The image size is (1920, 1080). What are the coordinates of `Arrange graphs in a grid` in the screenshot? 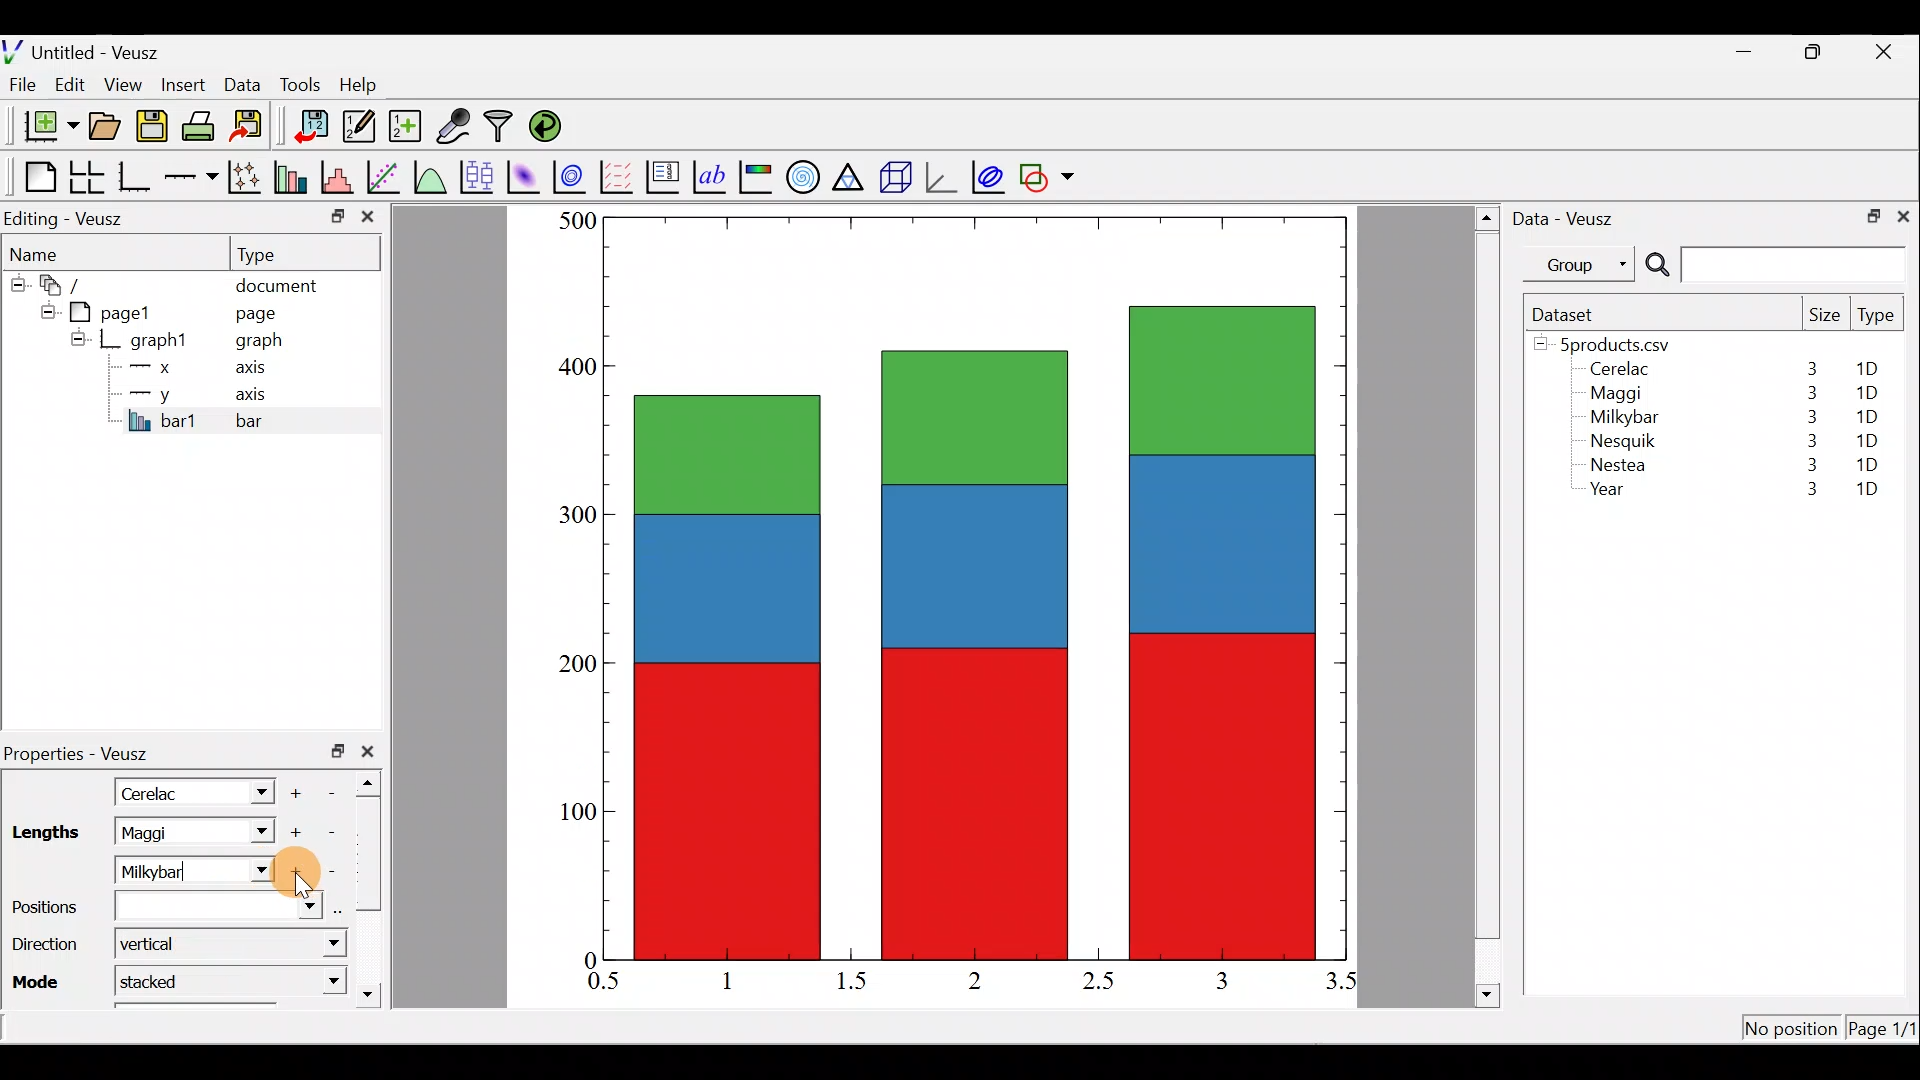 It's located at (86, 177).